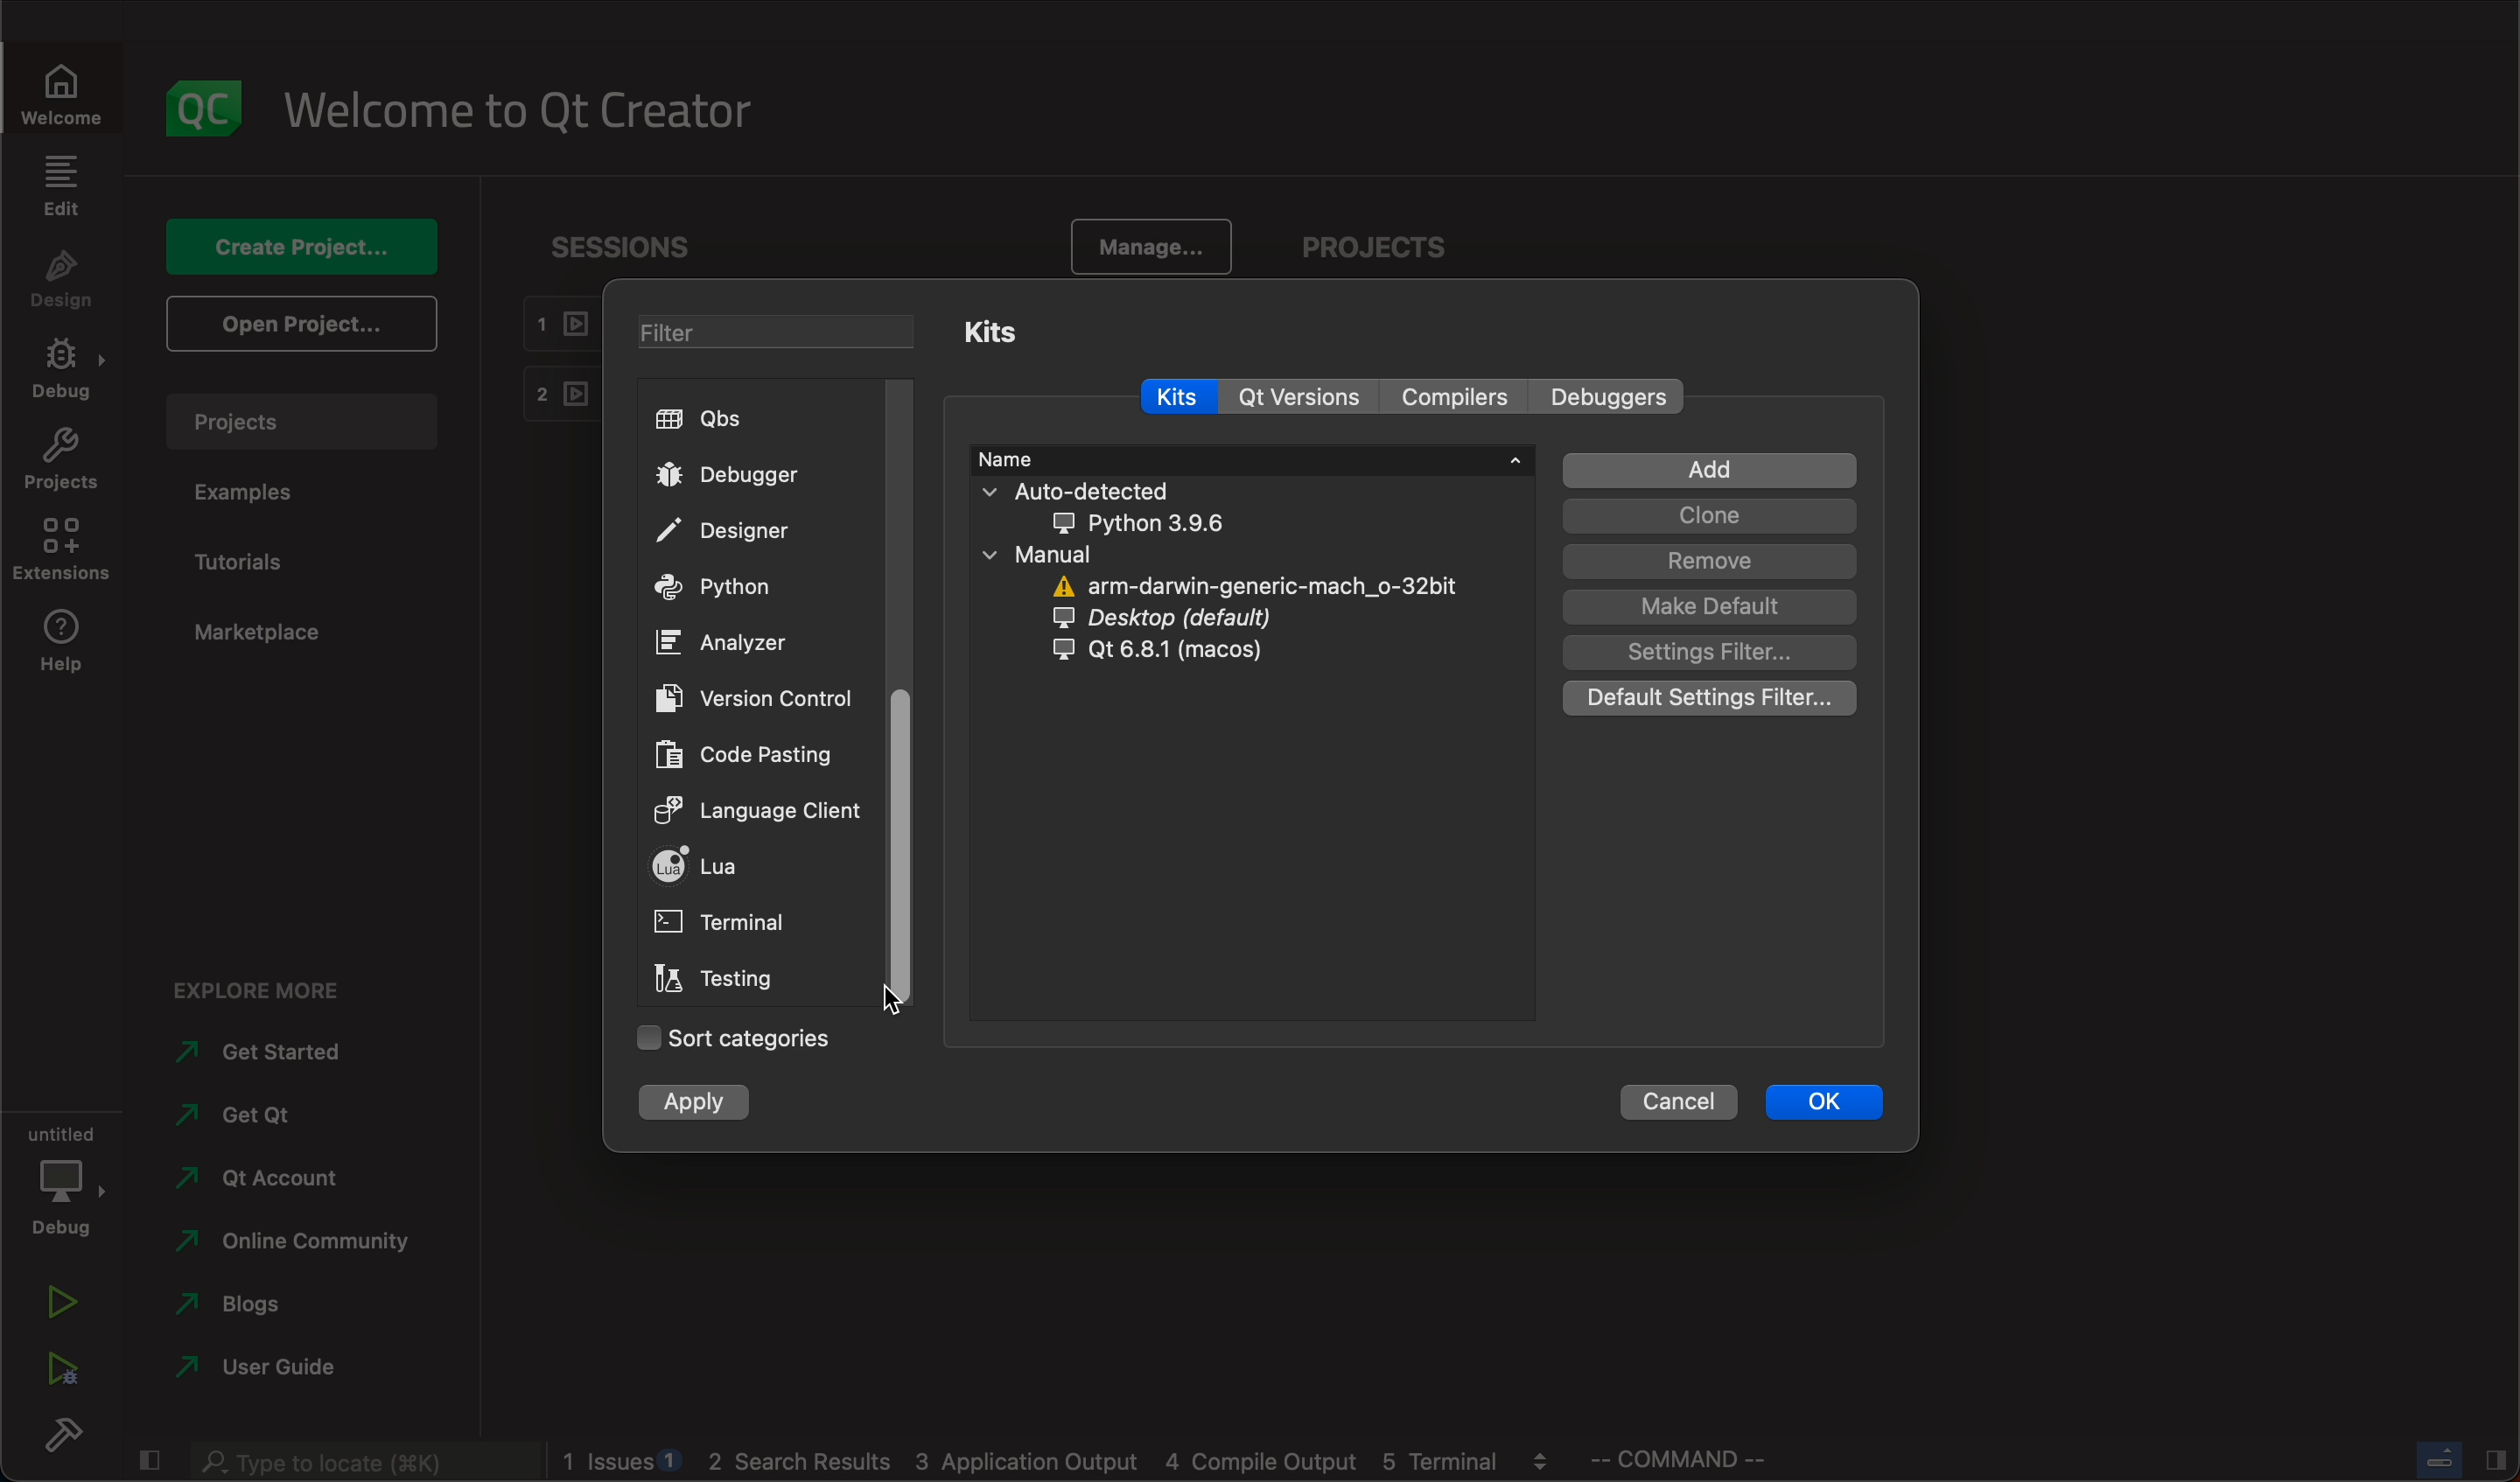  What do you see at coordinates (1251, 459) in the screenshot?
I see `name` at bounding box center [1251, 459].